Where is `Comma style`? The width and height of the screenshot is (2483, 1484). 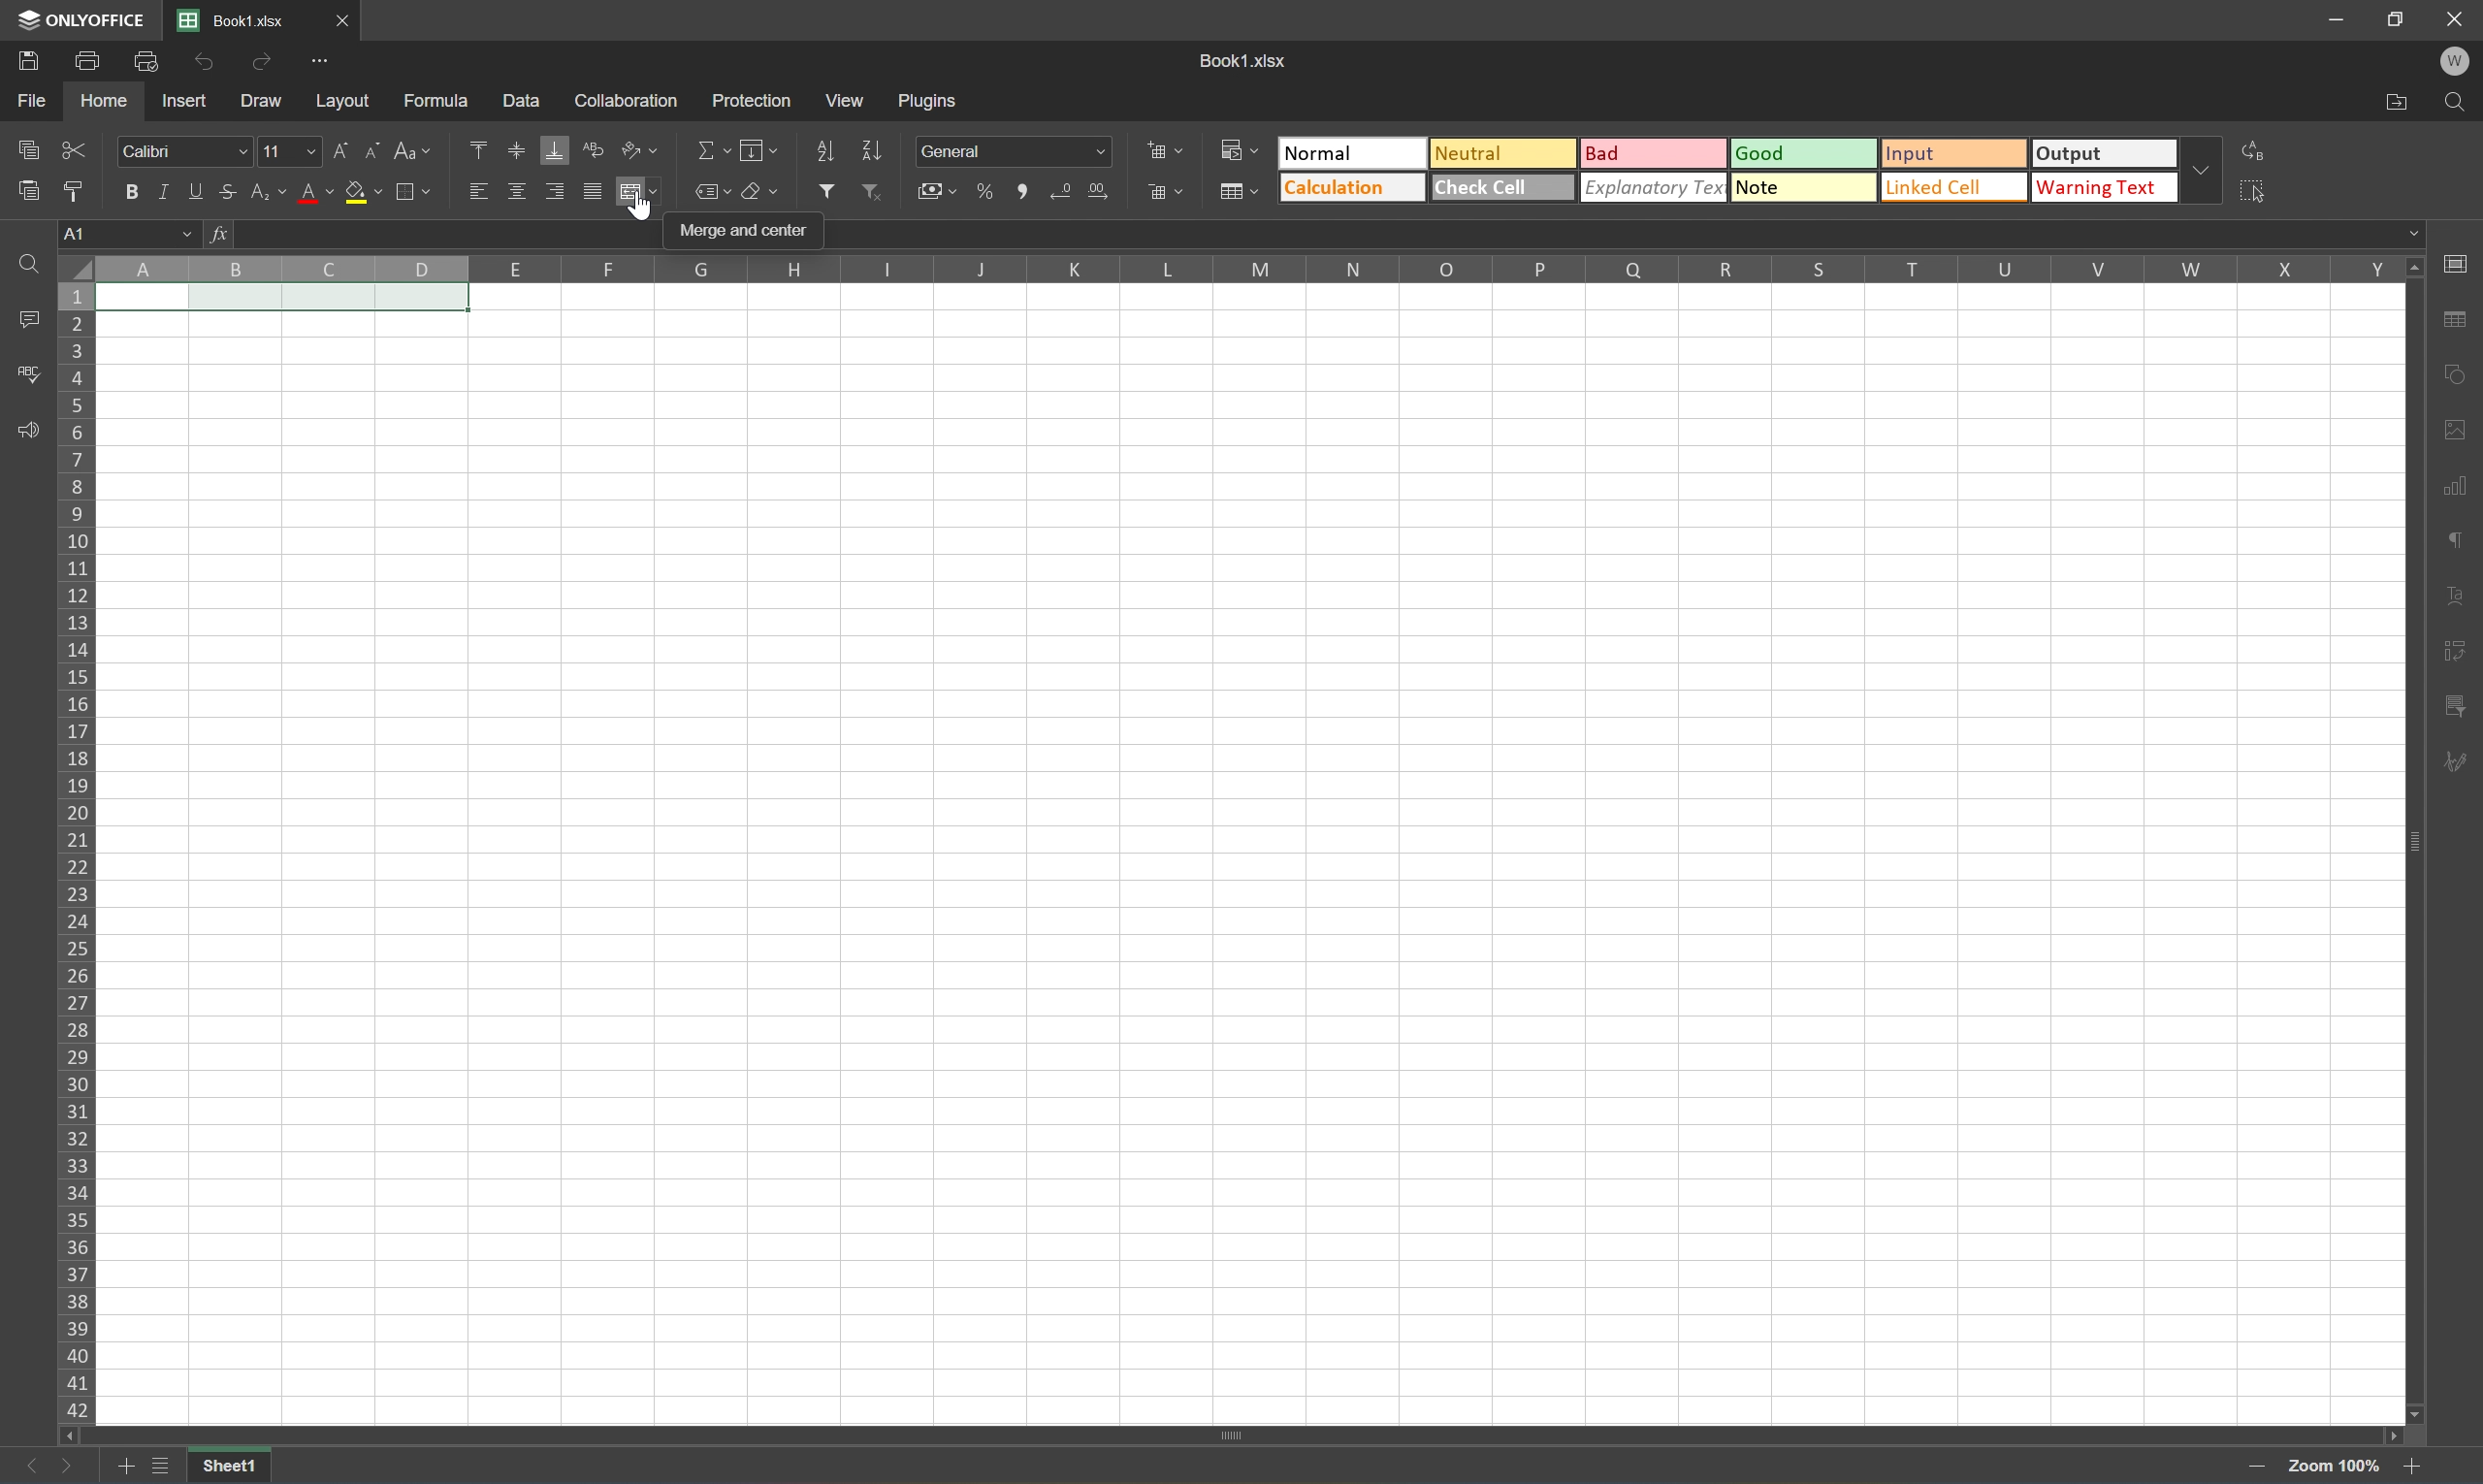 Comma style is located at coordinates (1027, 192).